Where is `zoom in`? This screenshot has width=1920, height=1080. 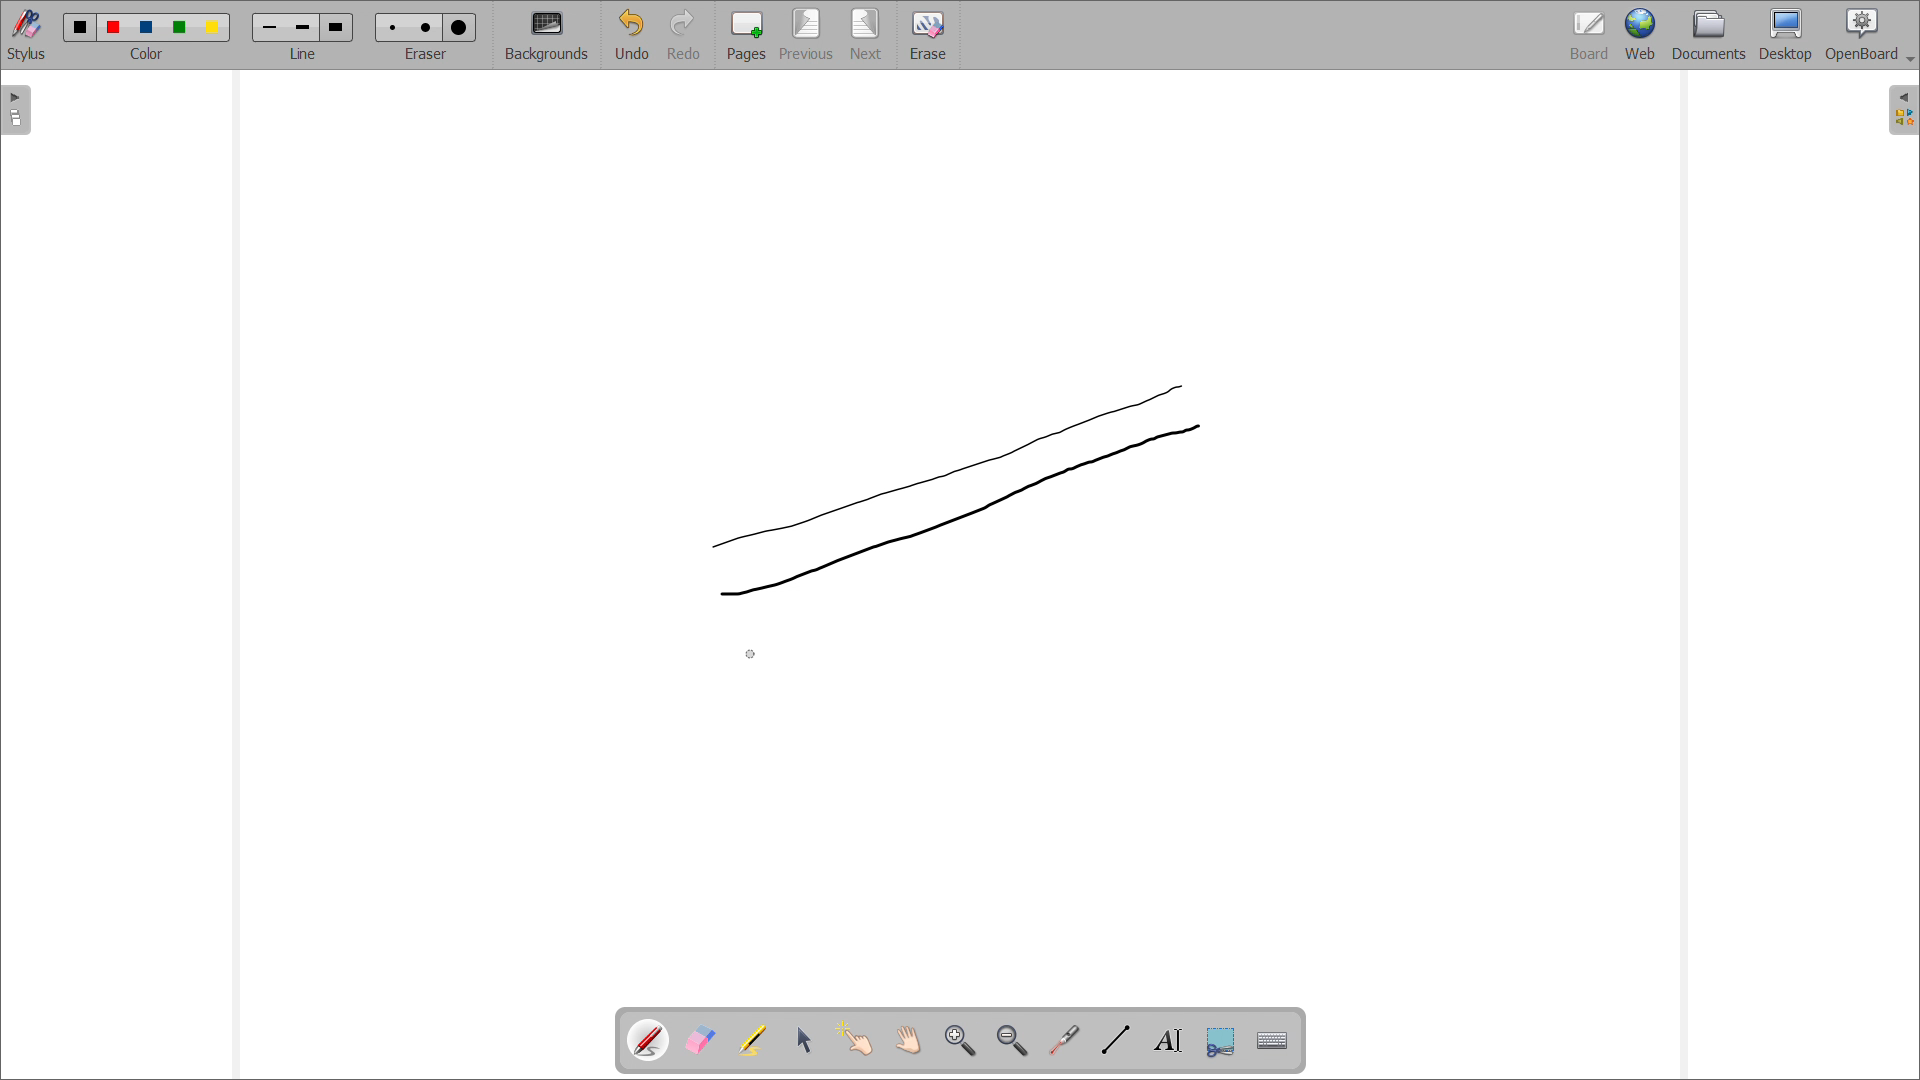
zoom in is located at coordinates (961, 1040).